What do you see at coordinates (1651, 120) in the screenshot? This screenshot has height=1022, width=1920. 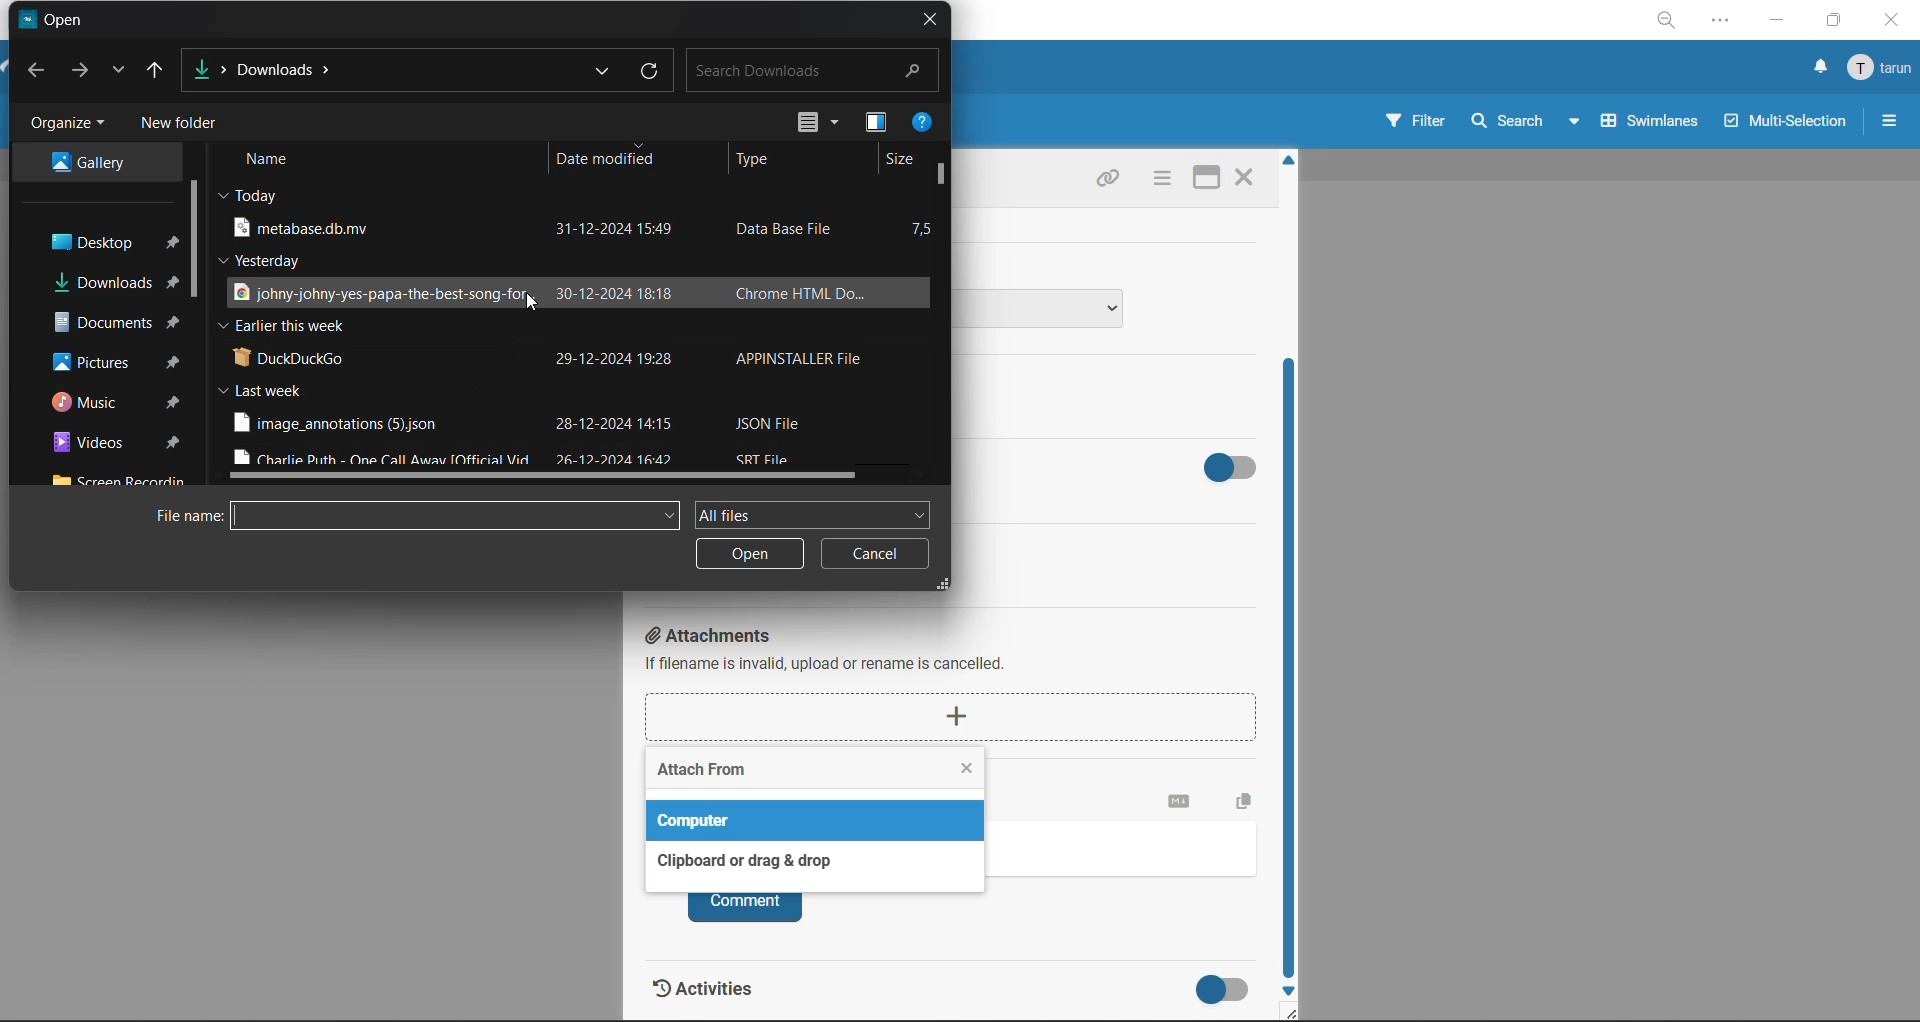 I see `swimlanes` at bounding box center [1651, 120].